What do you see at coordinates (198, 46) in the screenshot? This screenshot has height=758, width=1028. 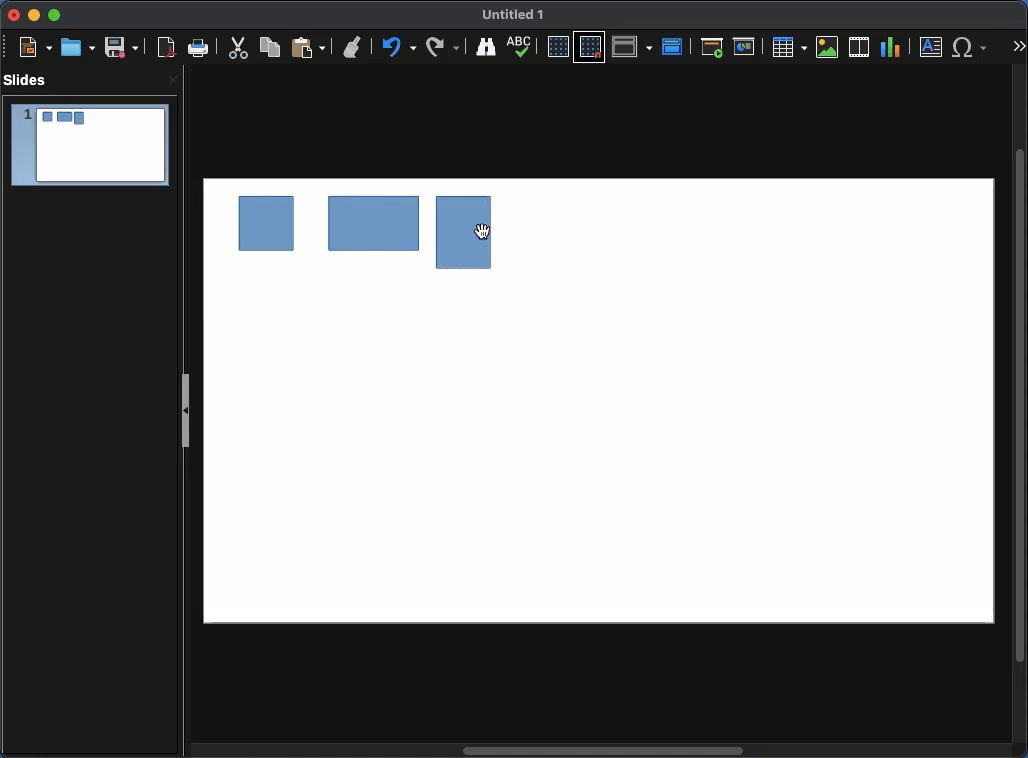 I see `Print` at bounding box center [198, 46].